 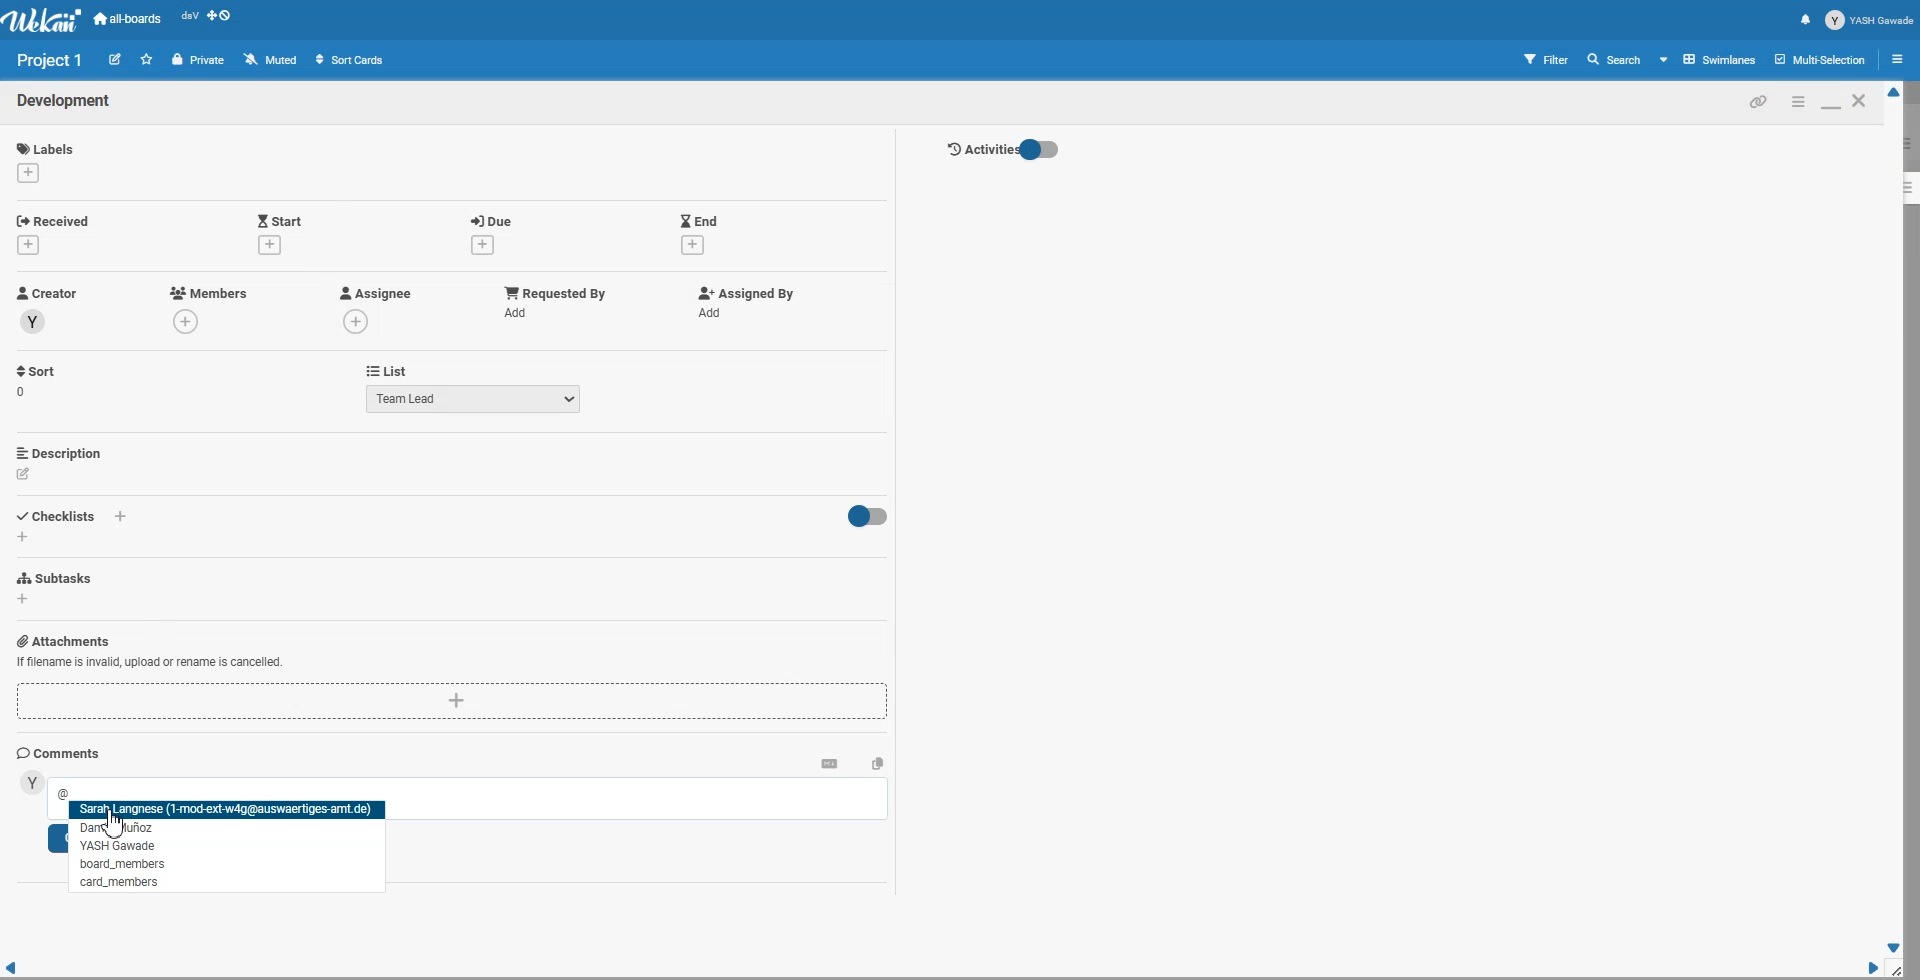 I want to click on tag People, so click(x=124, y=880).